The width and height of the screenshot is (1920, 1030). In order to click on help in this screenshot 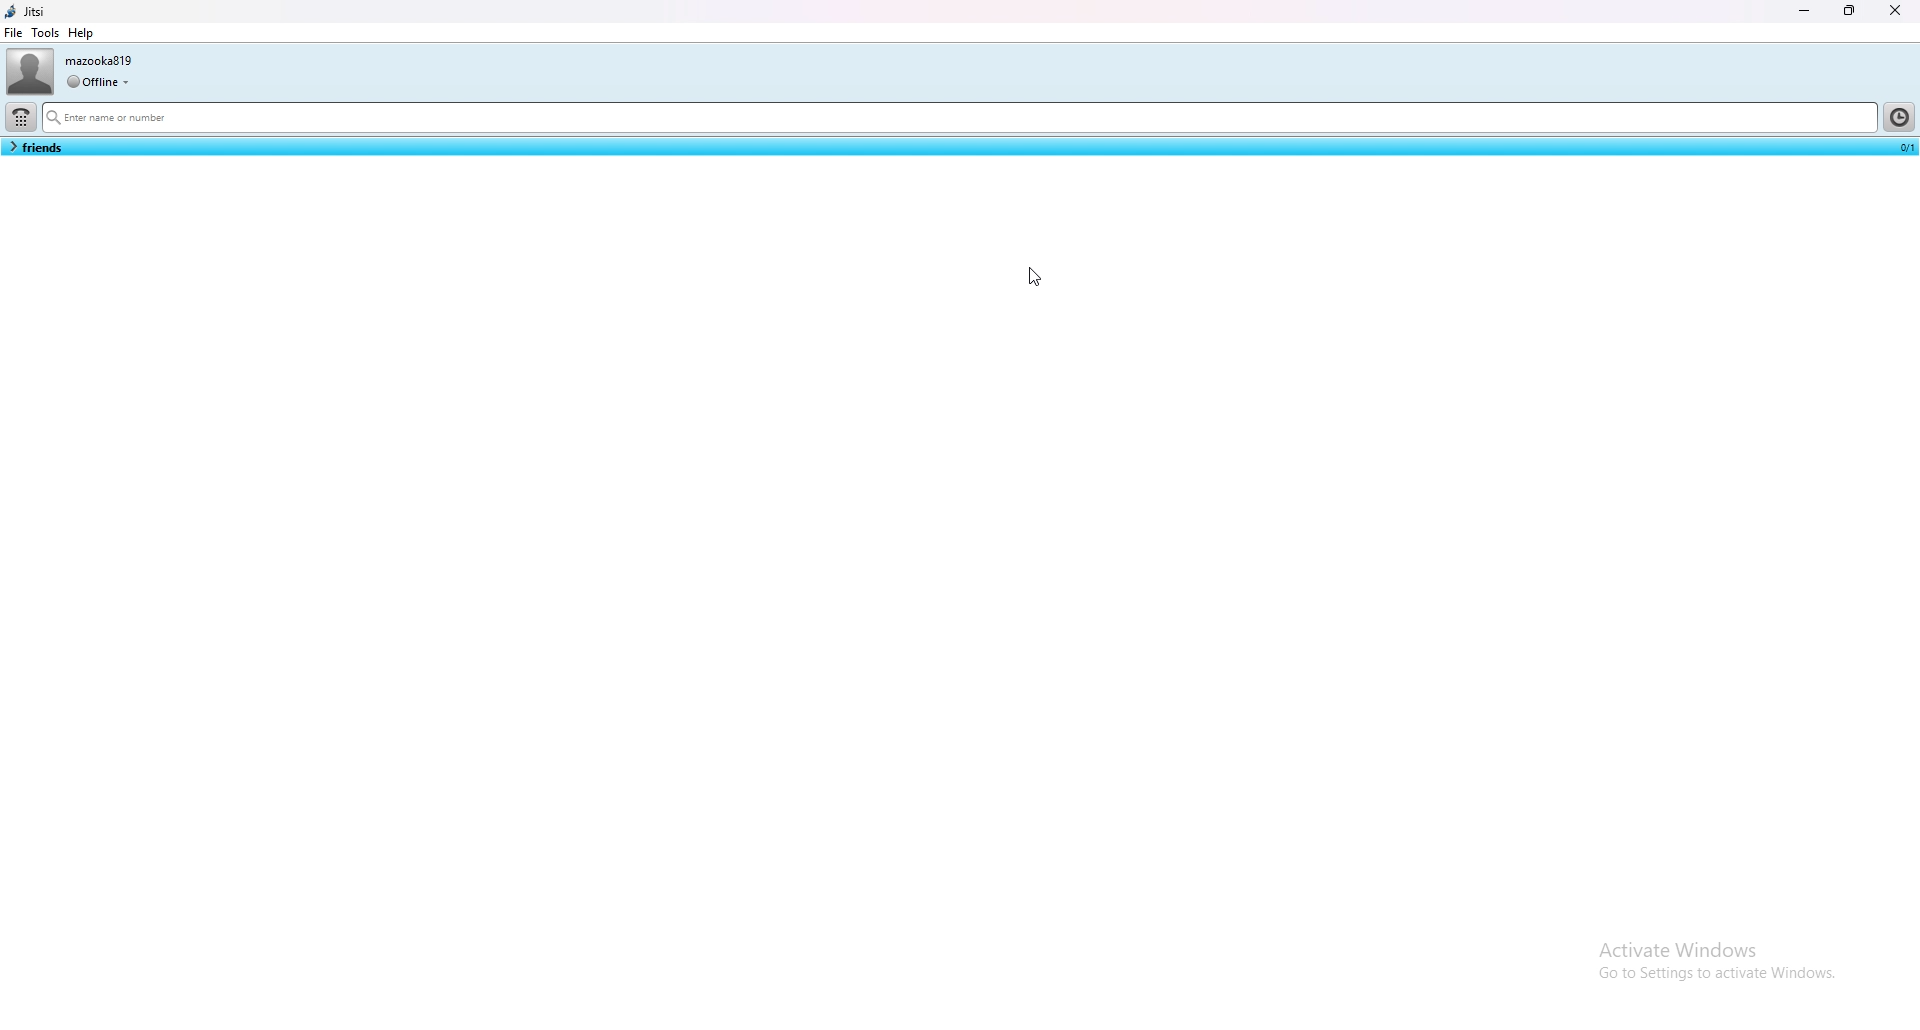, I will do `click(82, 33)`.